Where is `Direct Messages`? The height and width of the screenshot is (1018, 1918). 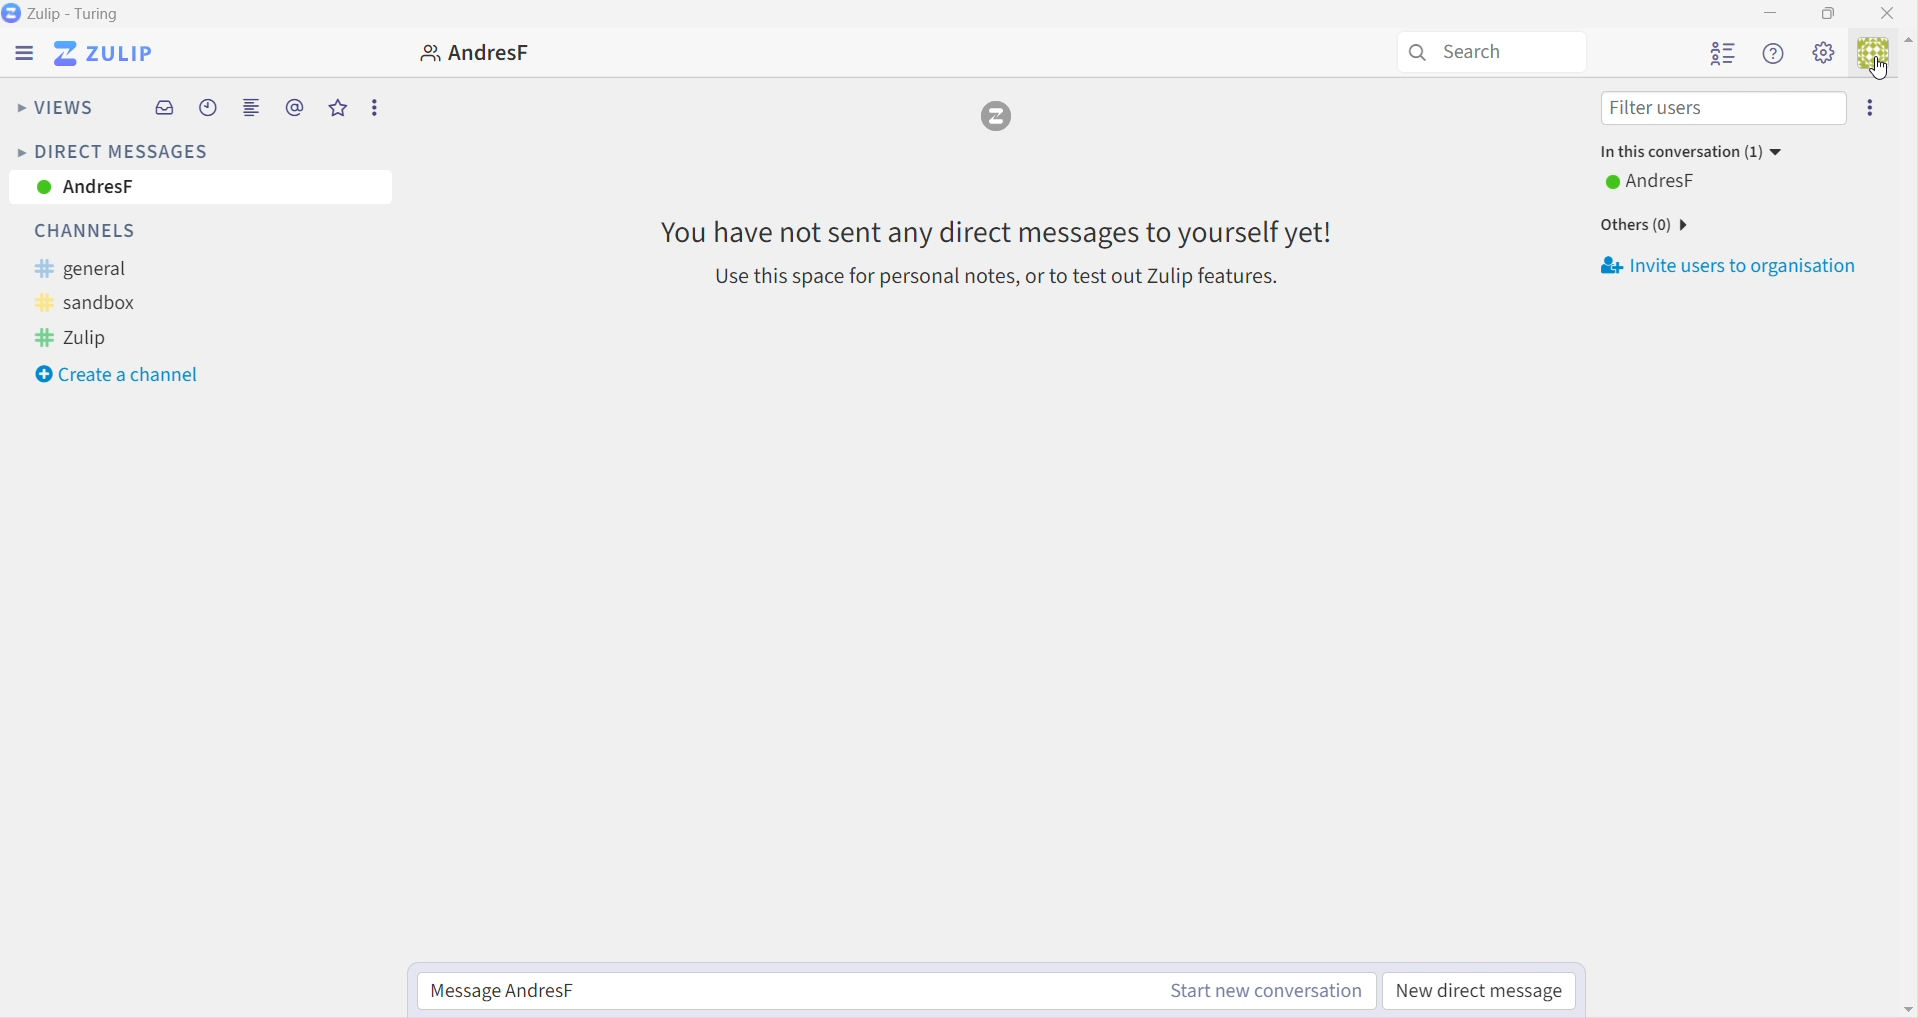 Direct Messages is located at coordinates (111, 150).